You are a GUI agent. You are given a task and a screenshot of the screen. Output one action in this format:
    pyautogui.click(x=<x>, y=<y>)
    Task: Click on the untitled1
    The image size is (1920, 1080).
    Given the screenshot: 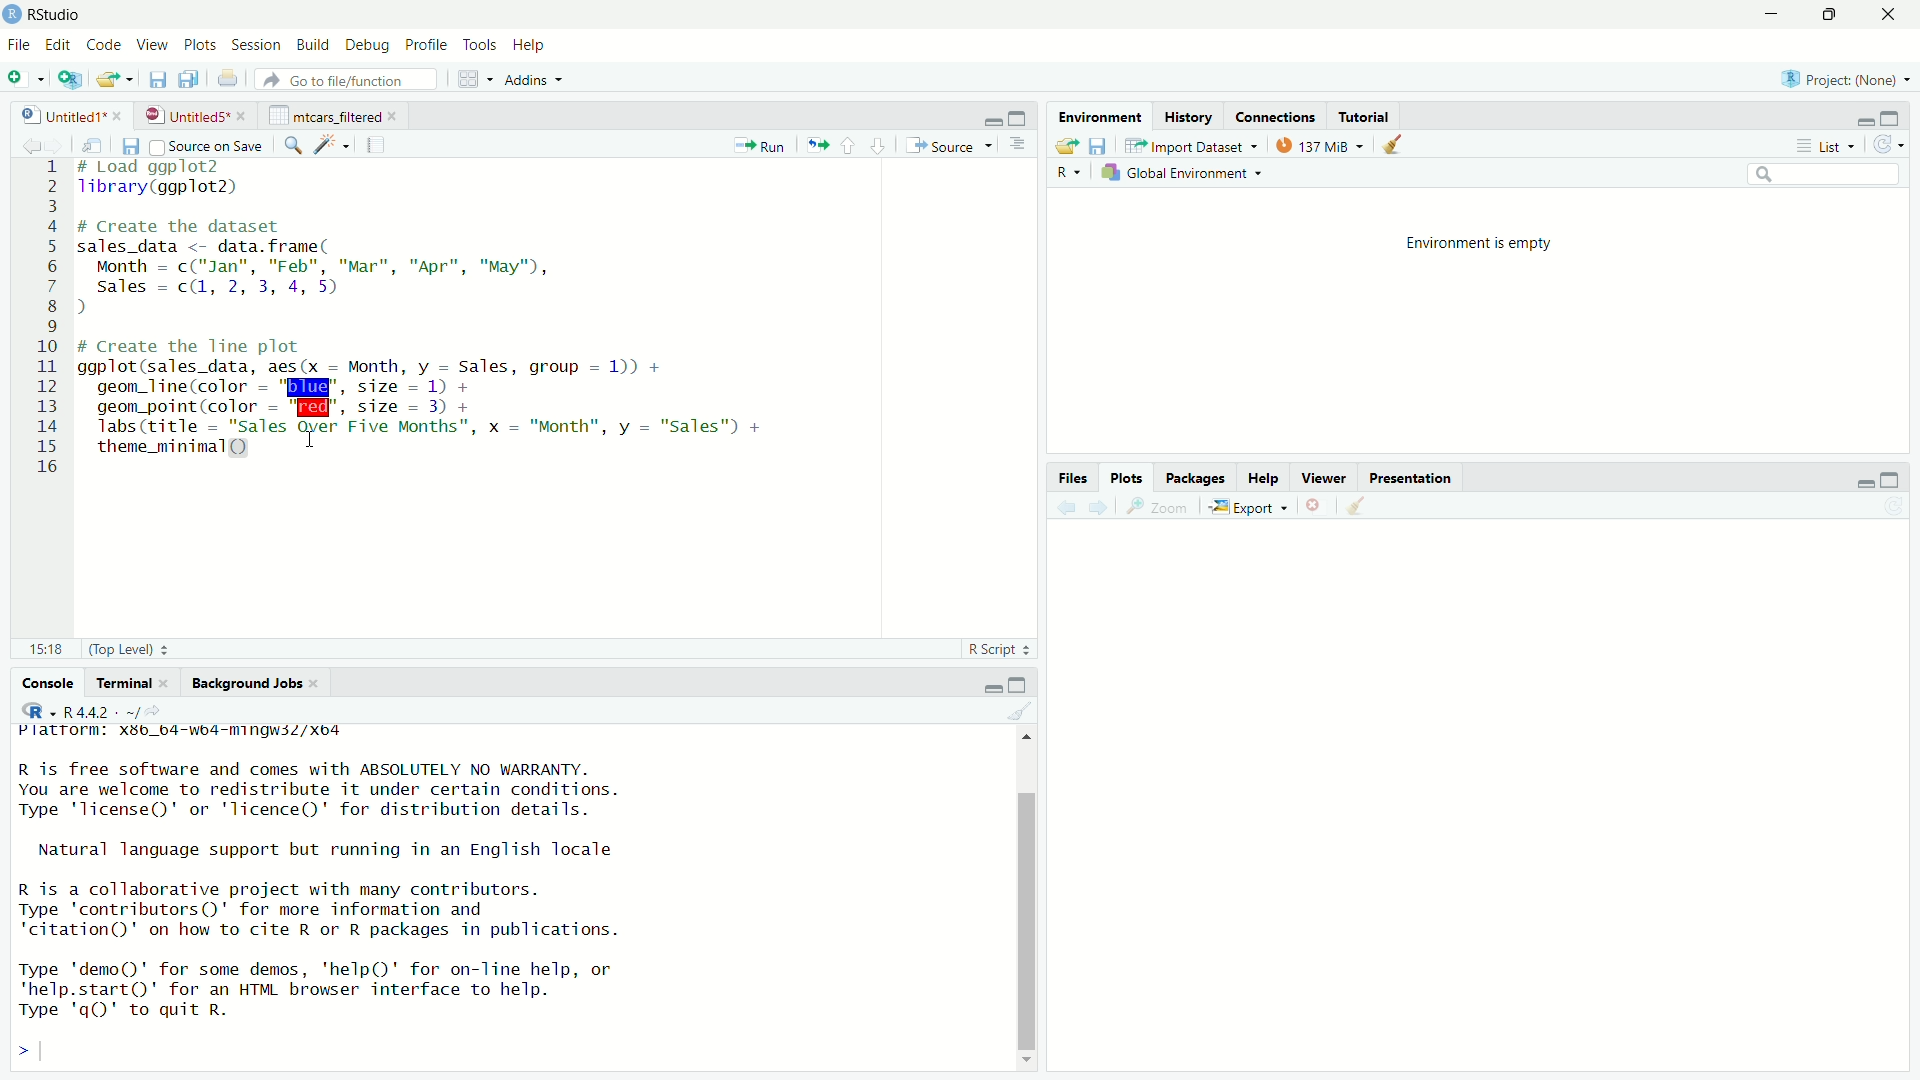 What is the action you would take?
    pyautogui.click(x=61, y=116)
    